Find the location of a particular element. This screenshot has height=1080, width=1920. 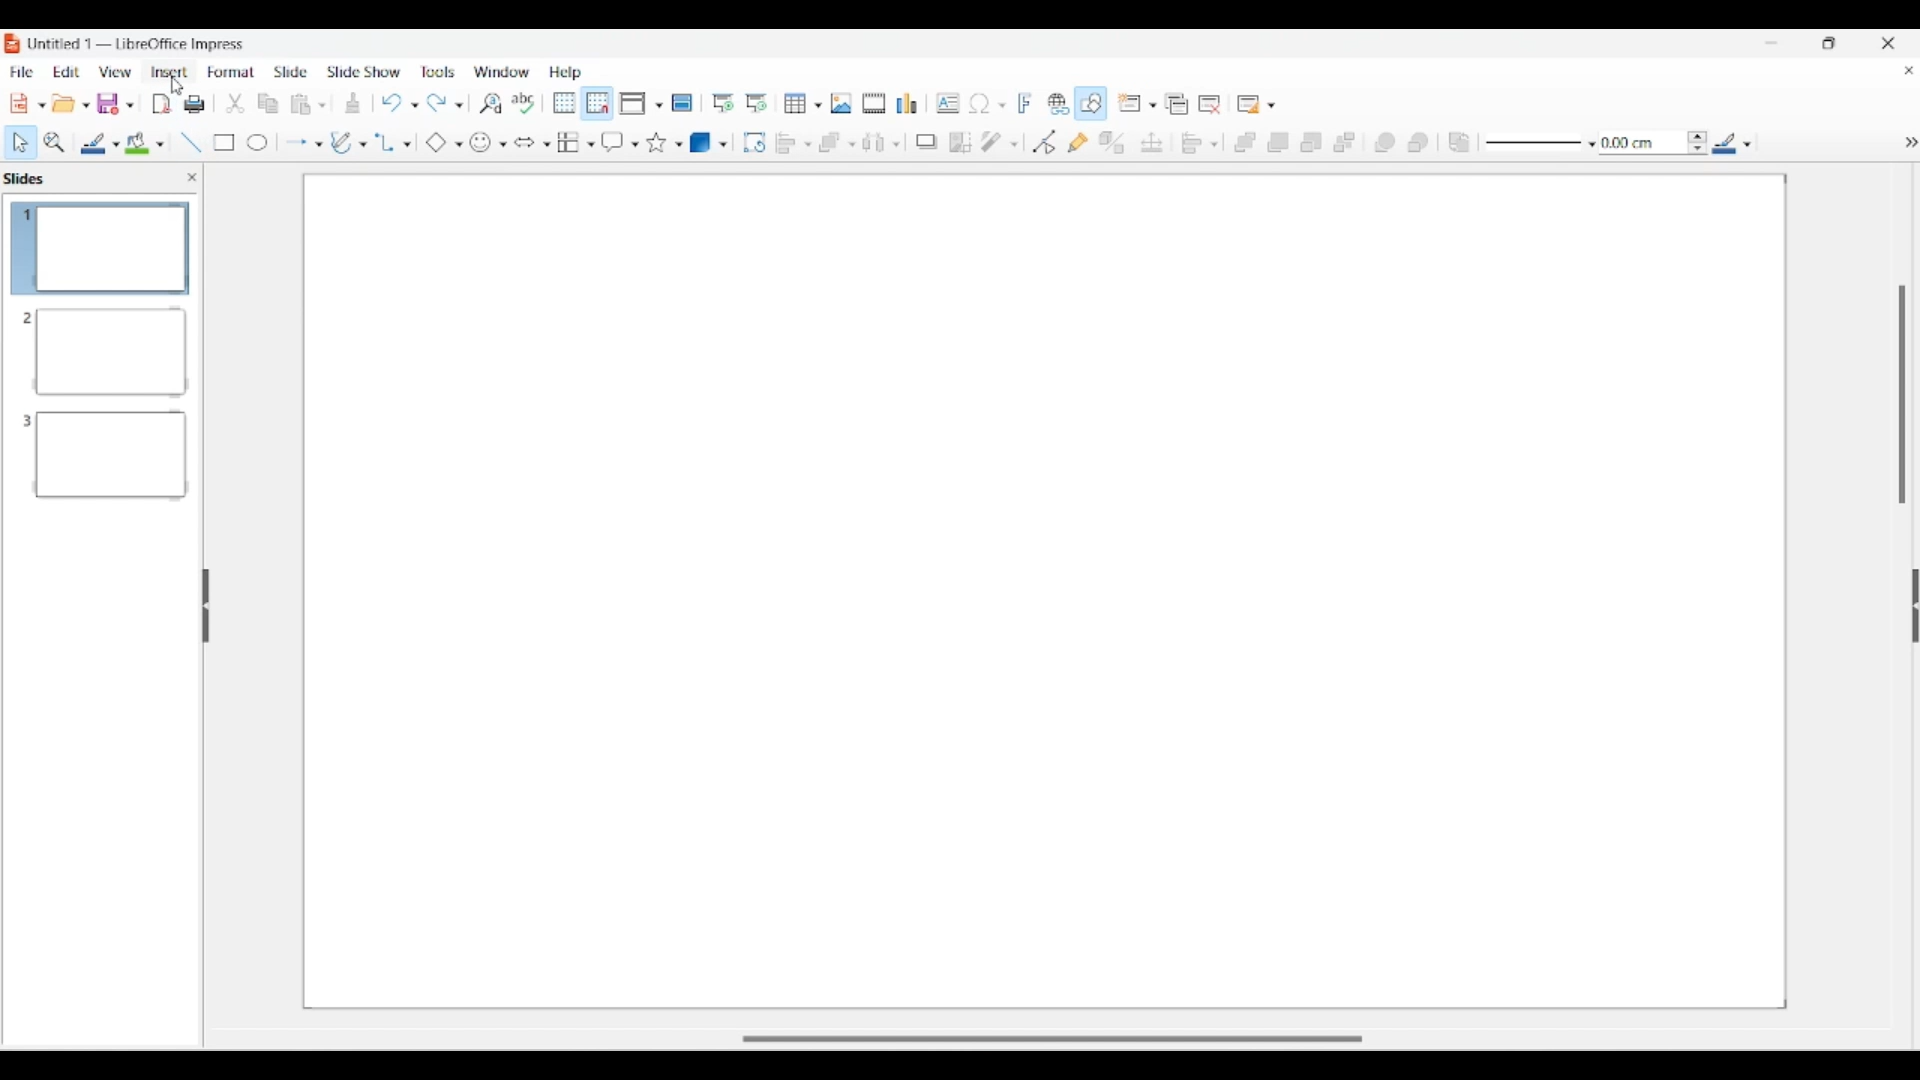

Arrange options is located at coordinates (836, 143).